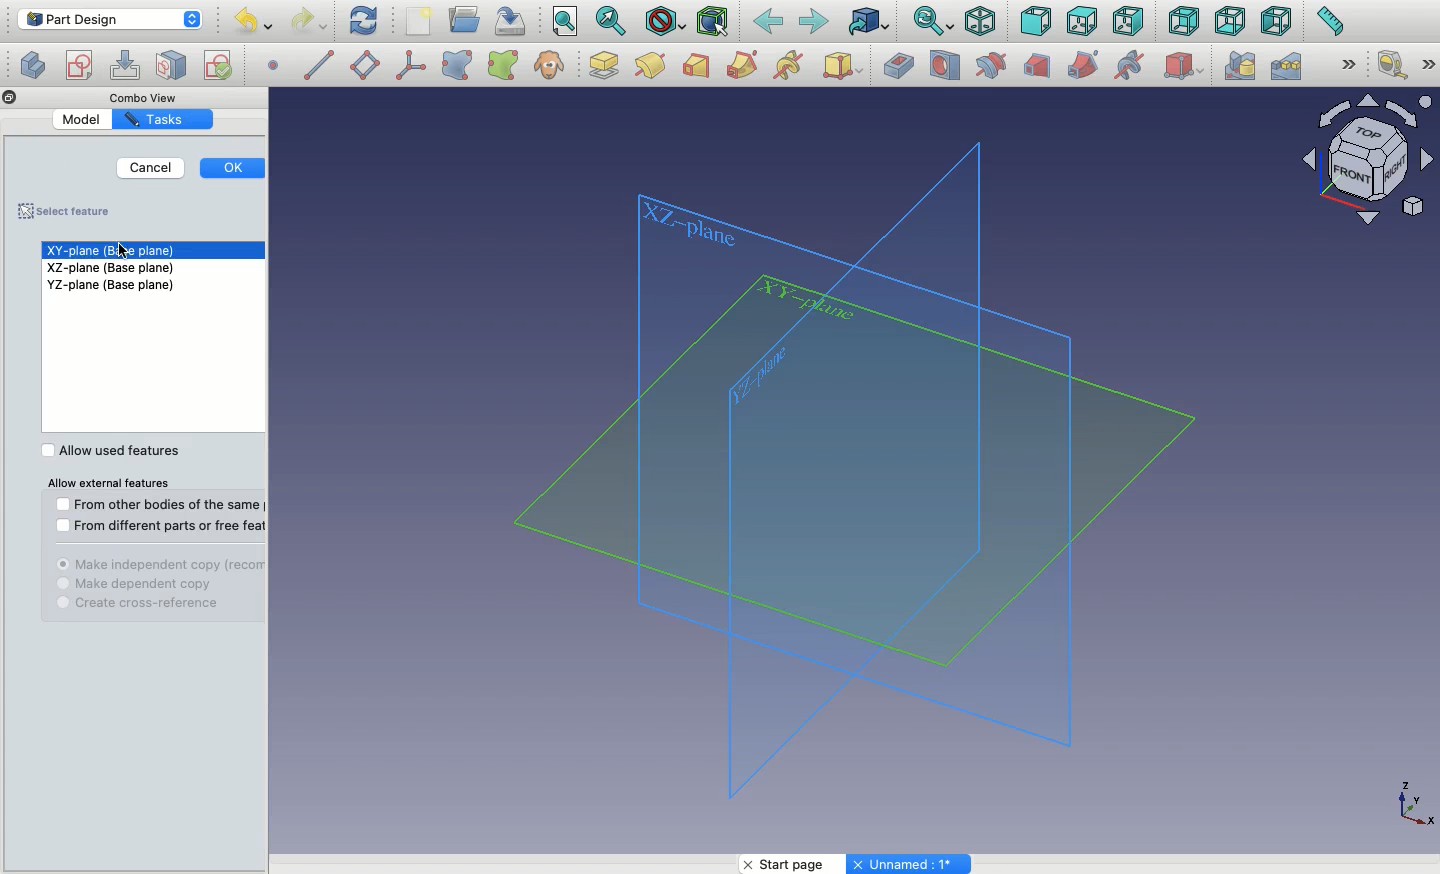  What do you see at coordinates (1131, 21) in the screenshot?
I see `Right` at bounding box center [1131, 21].